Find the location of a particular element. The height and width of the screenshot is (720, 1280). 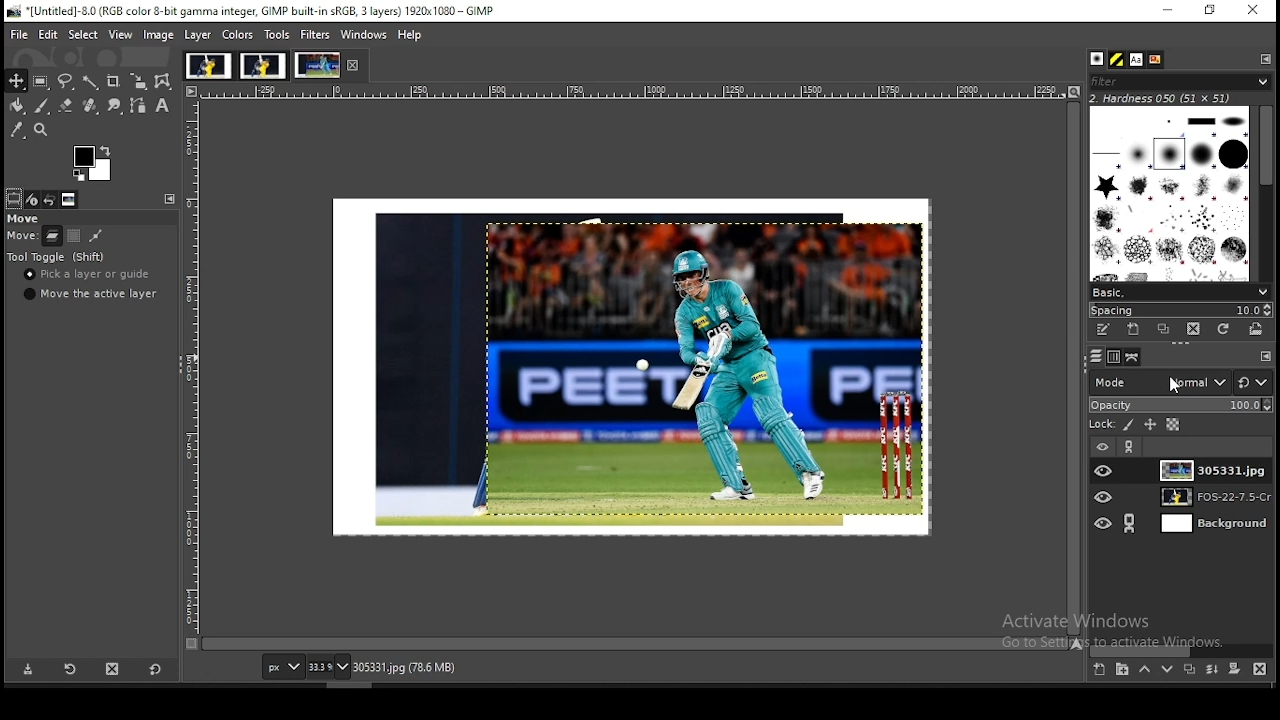

link is located at coordinates (1130, 523).